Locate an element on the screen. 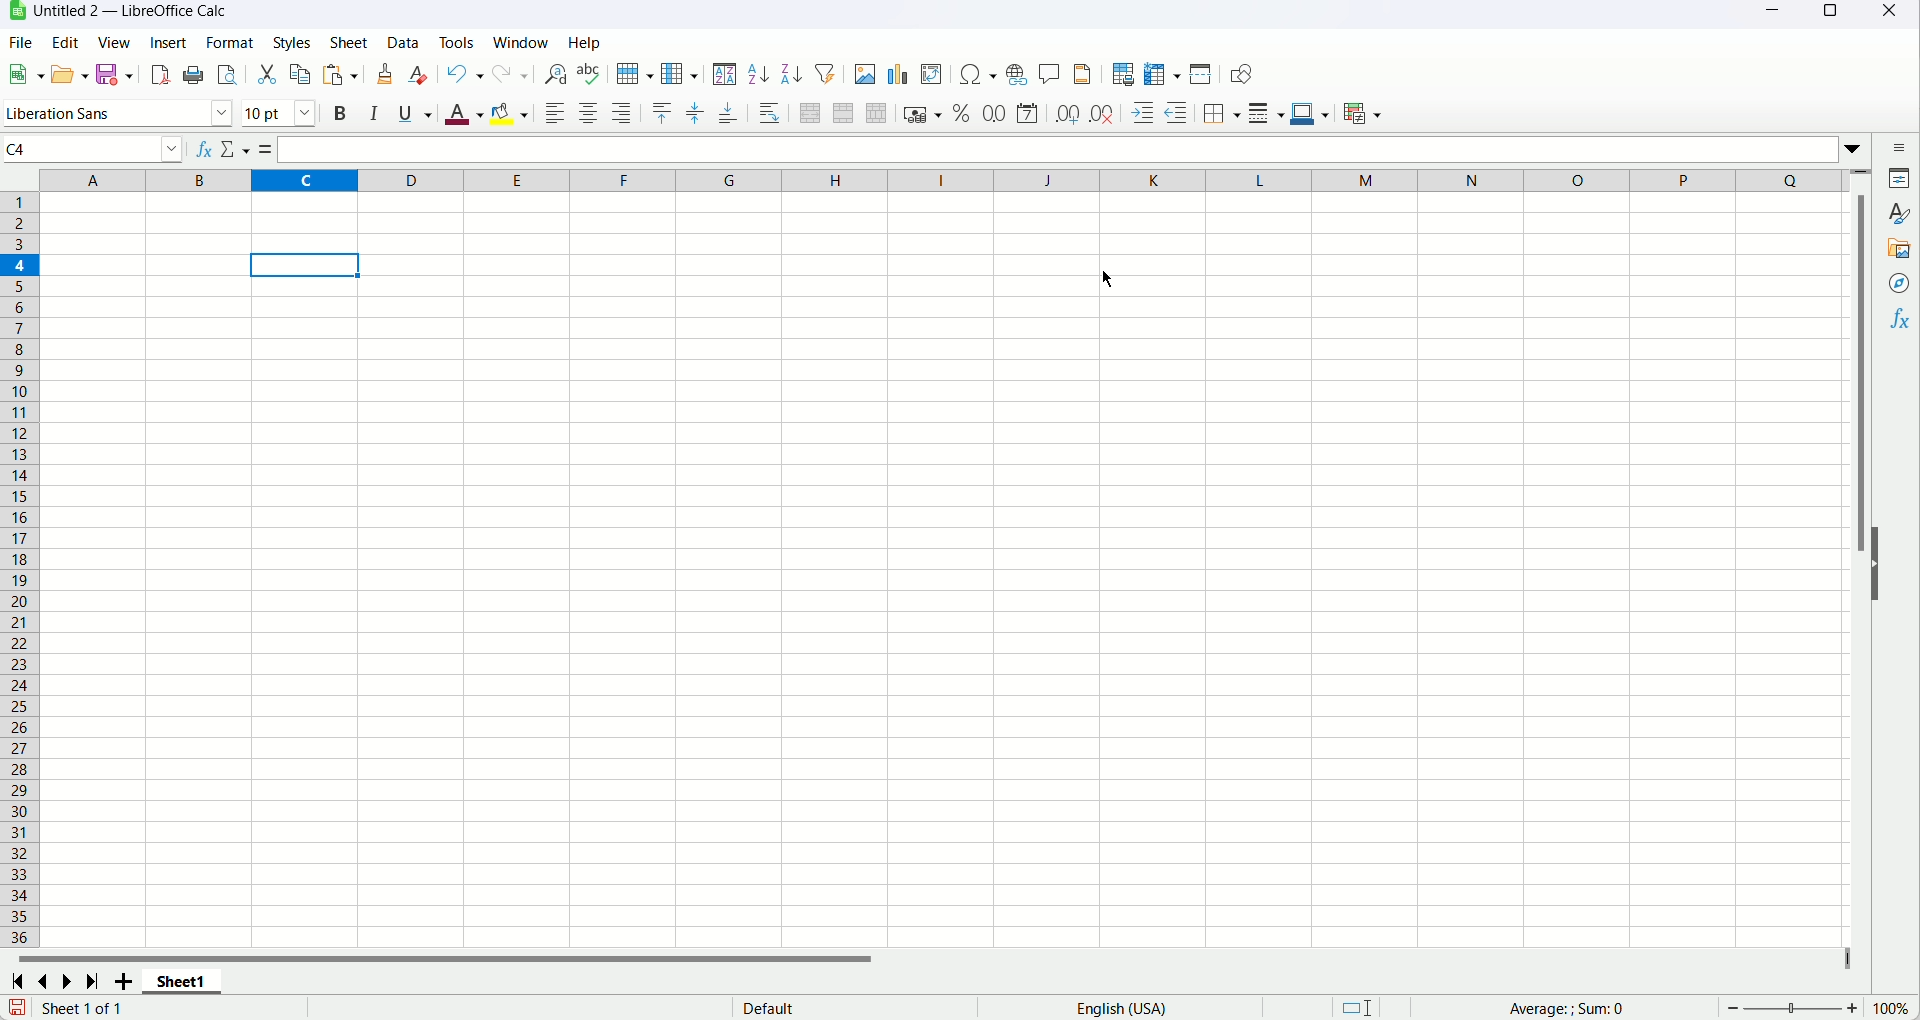  Find and replace is located at coordinates (556, 75).